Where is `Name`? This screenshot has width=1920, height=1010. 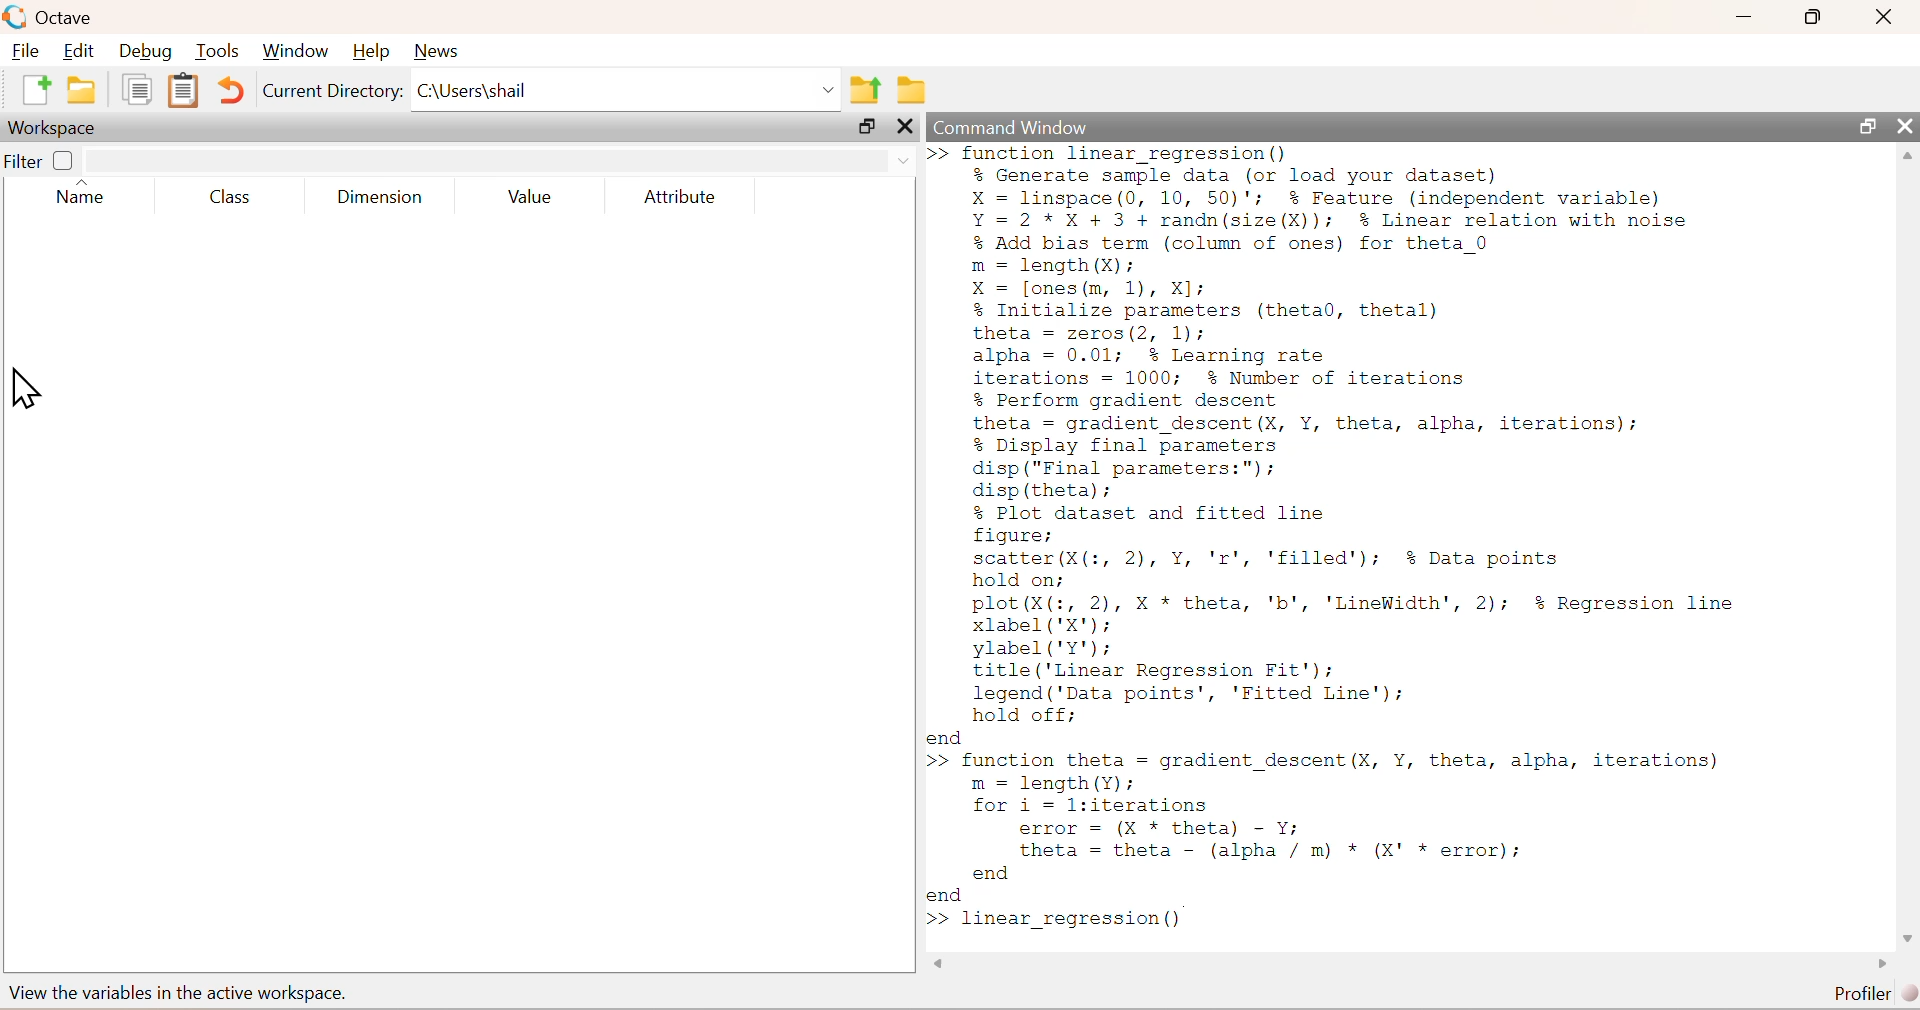
Name is located at coordinates (82, 194).